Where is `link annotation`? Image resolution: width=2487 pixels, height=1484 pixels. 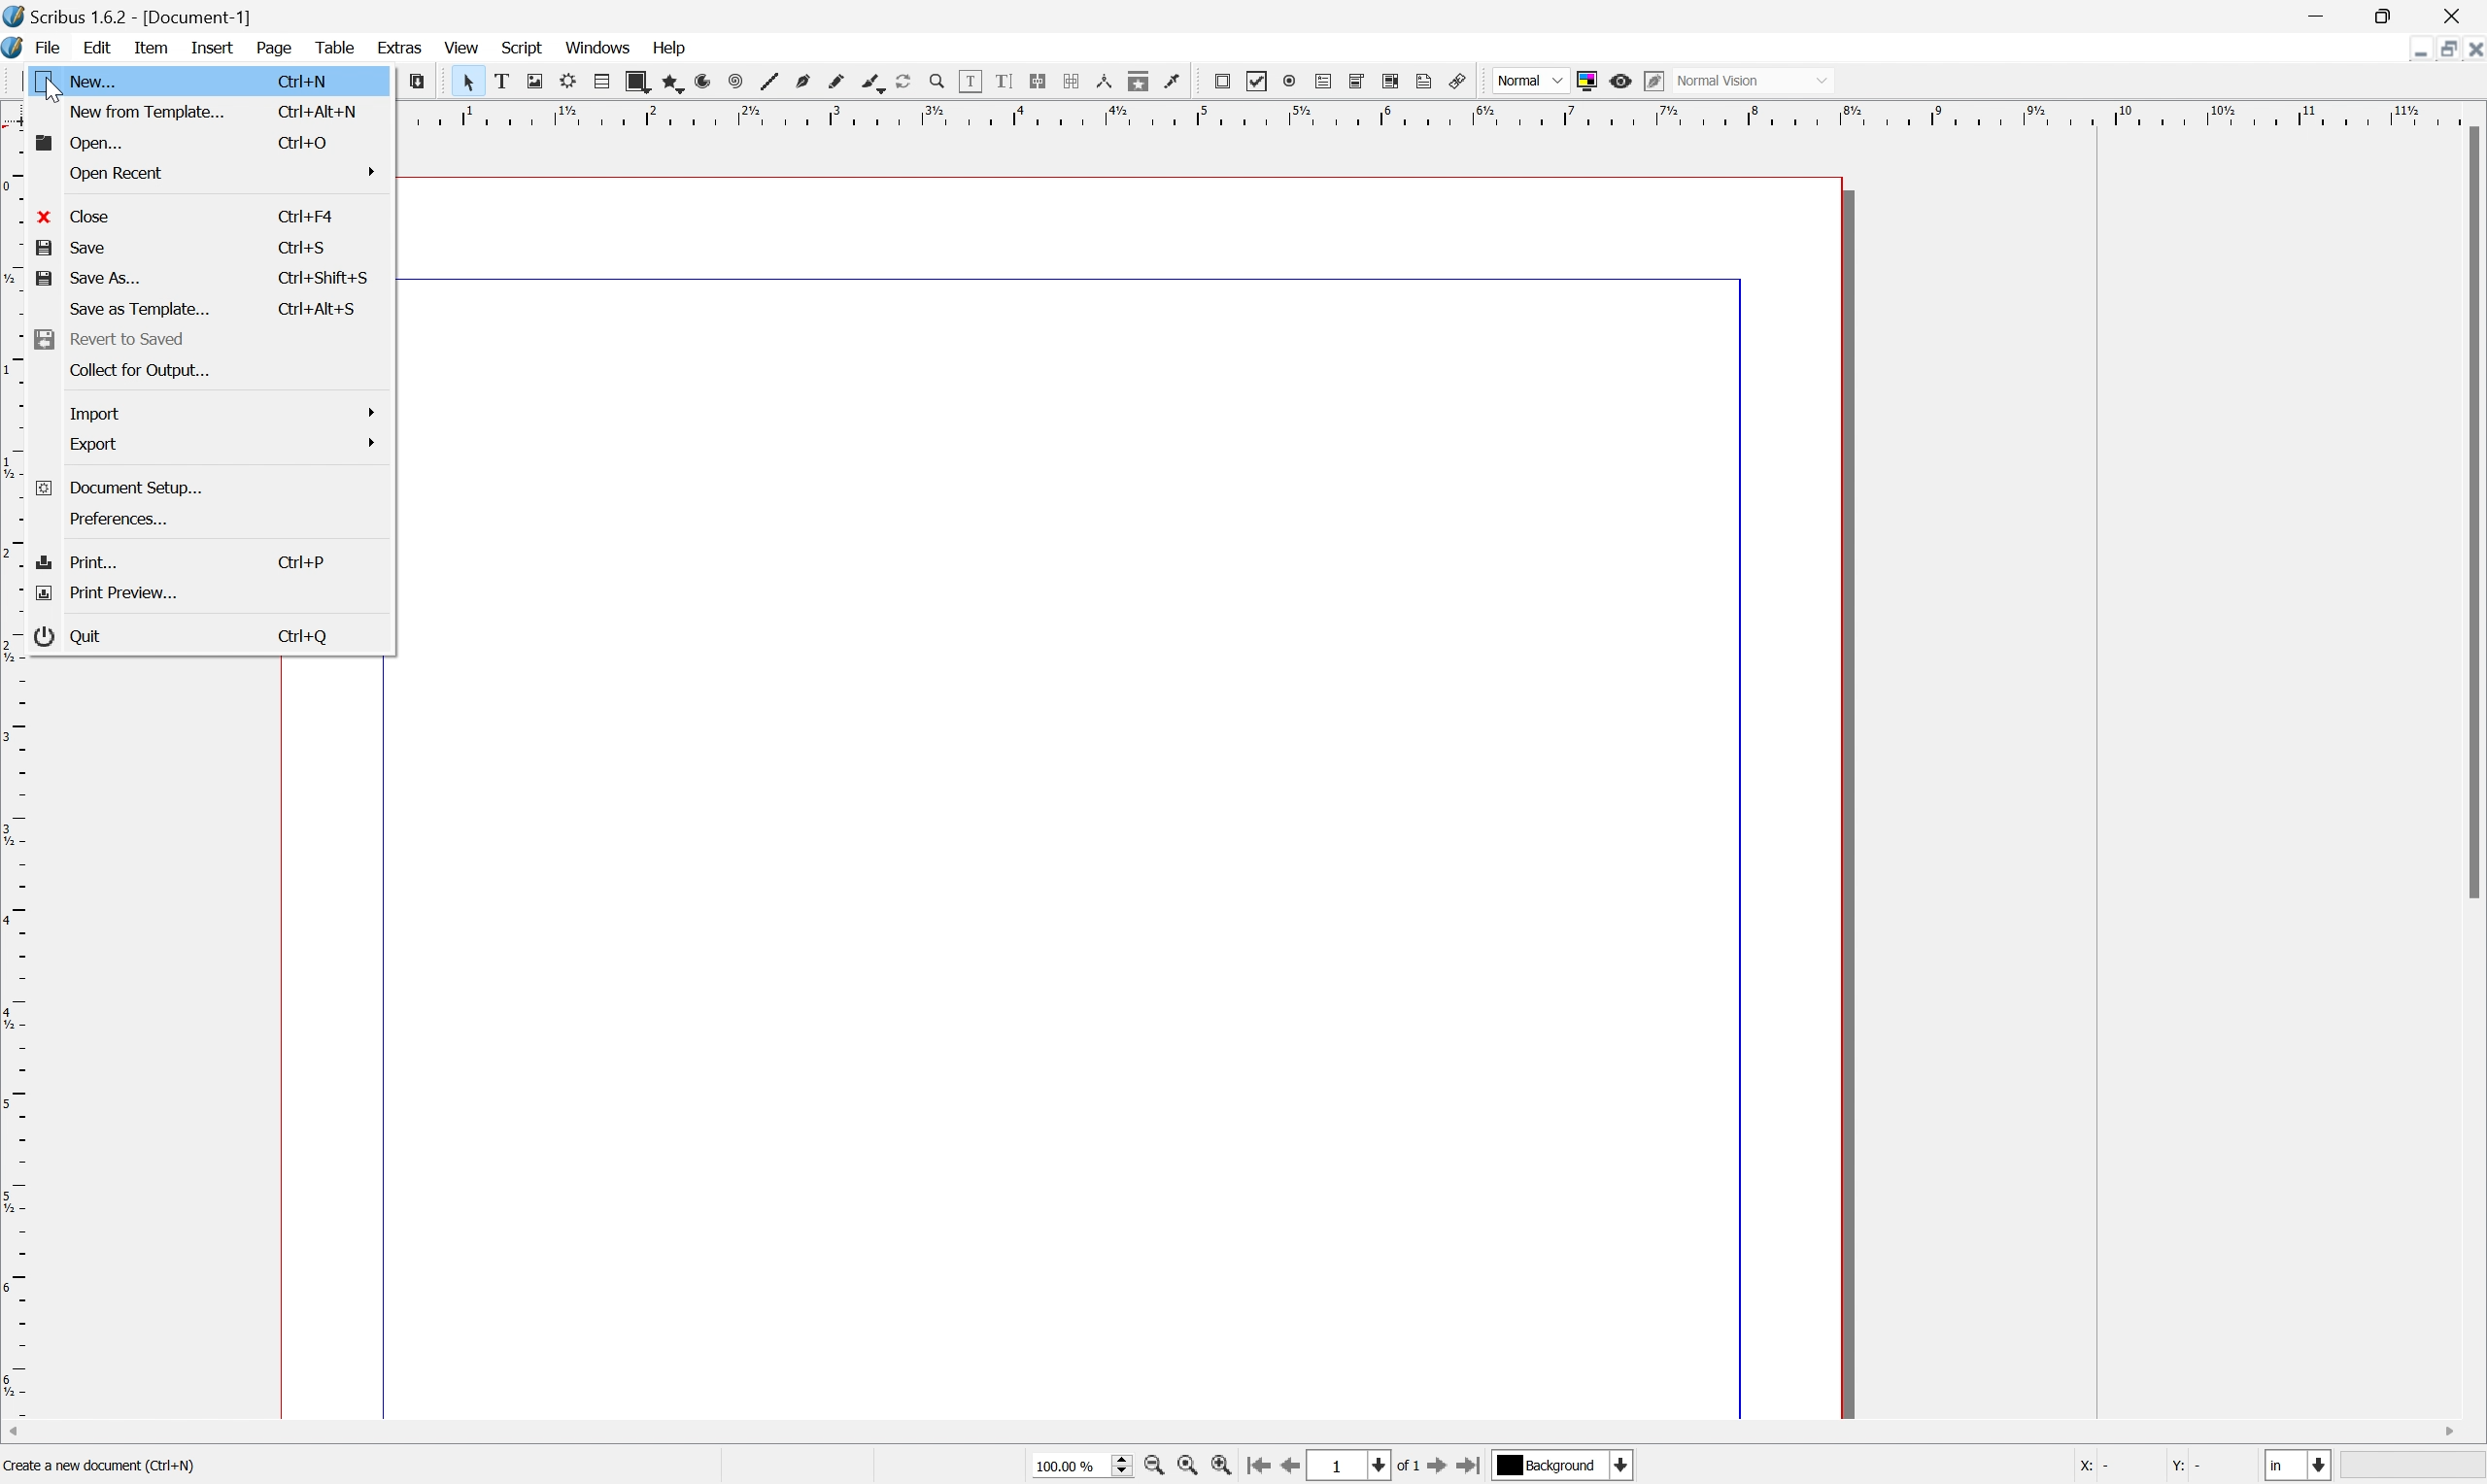 link annotation is located at coordinates (1462, 80).